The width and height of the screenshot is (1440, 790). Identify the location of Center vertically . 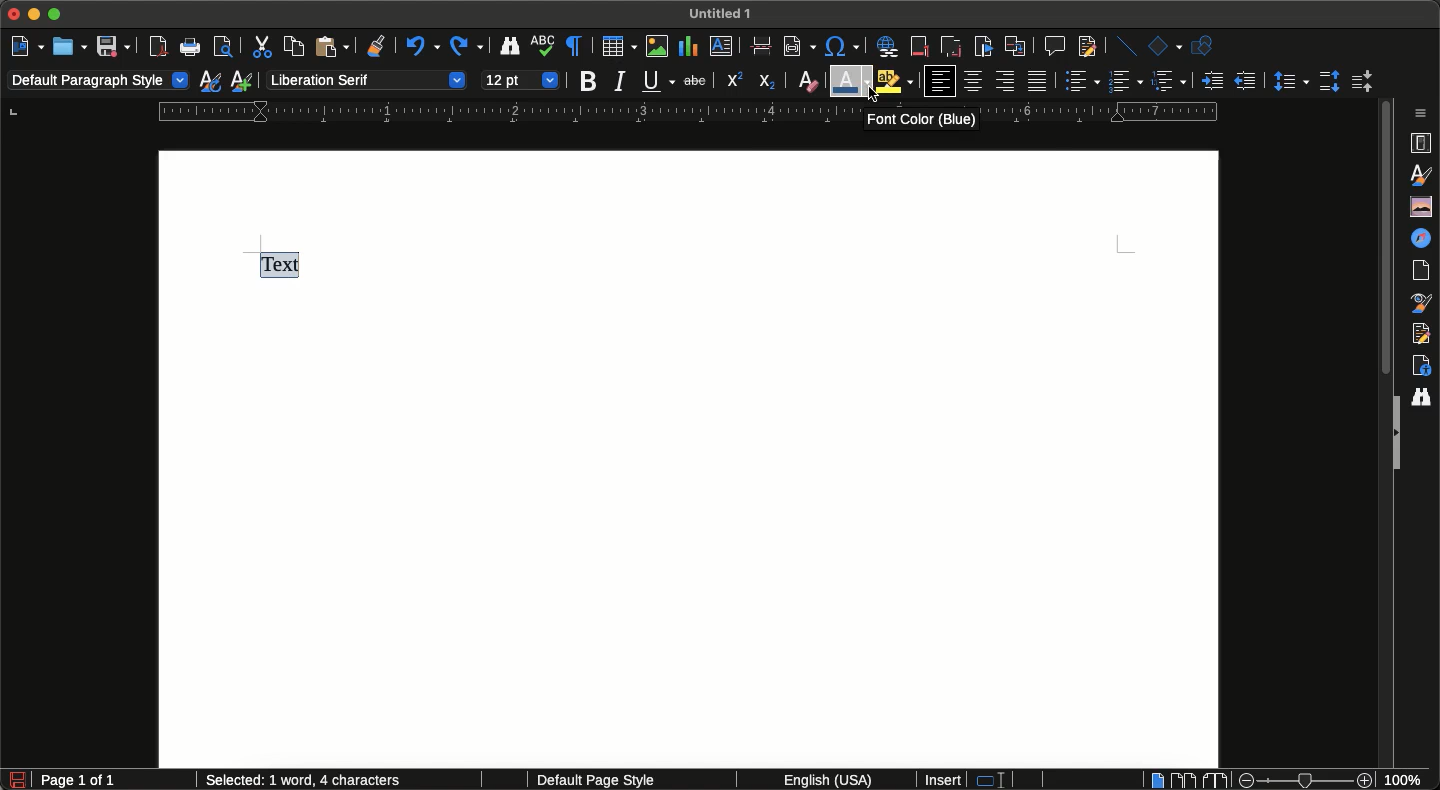
(974, 81).